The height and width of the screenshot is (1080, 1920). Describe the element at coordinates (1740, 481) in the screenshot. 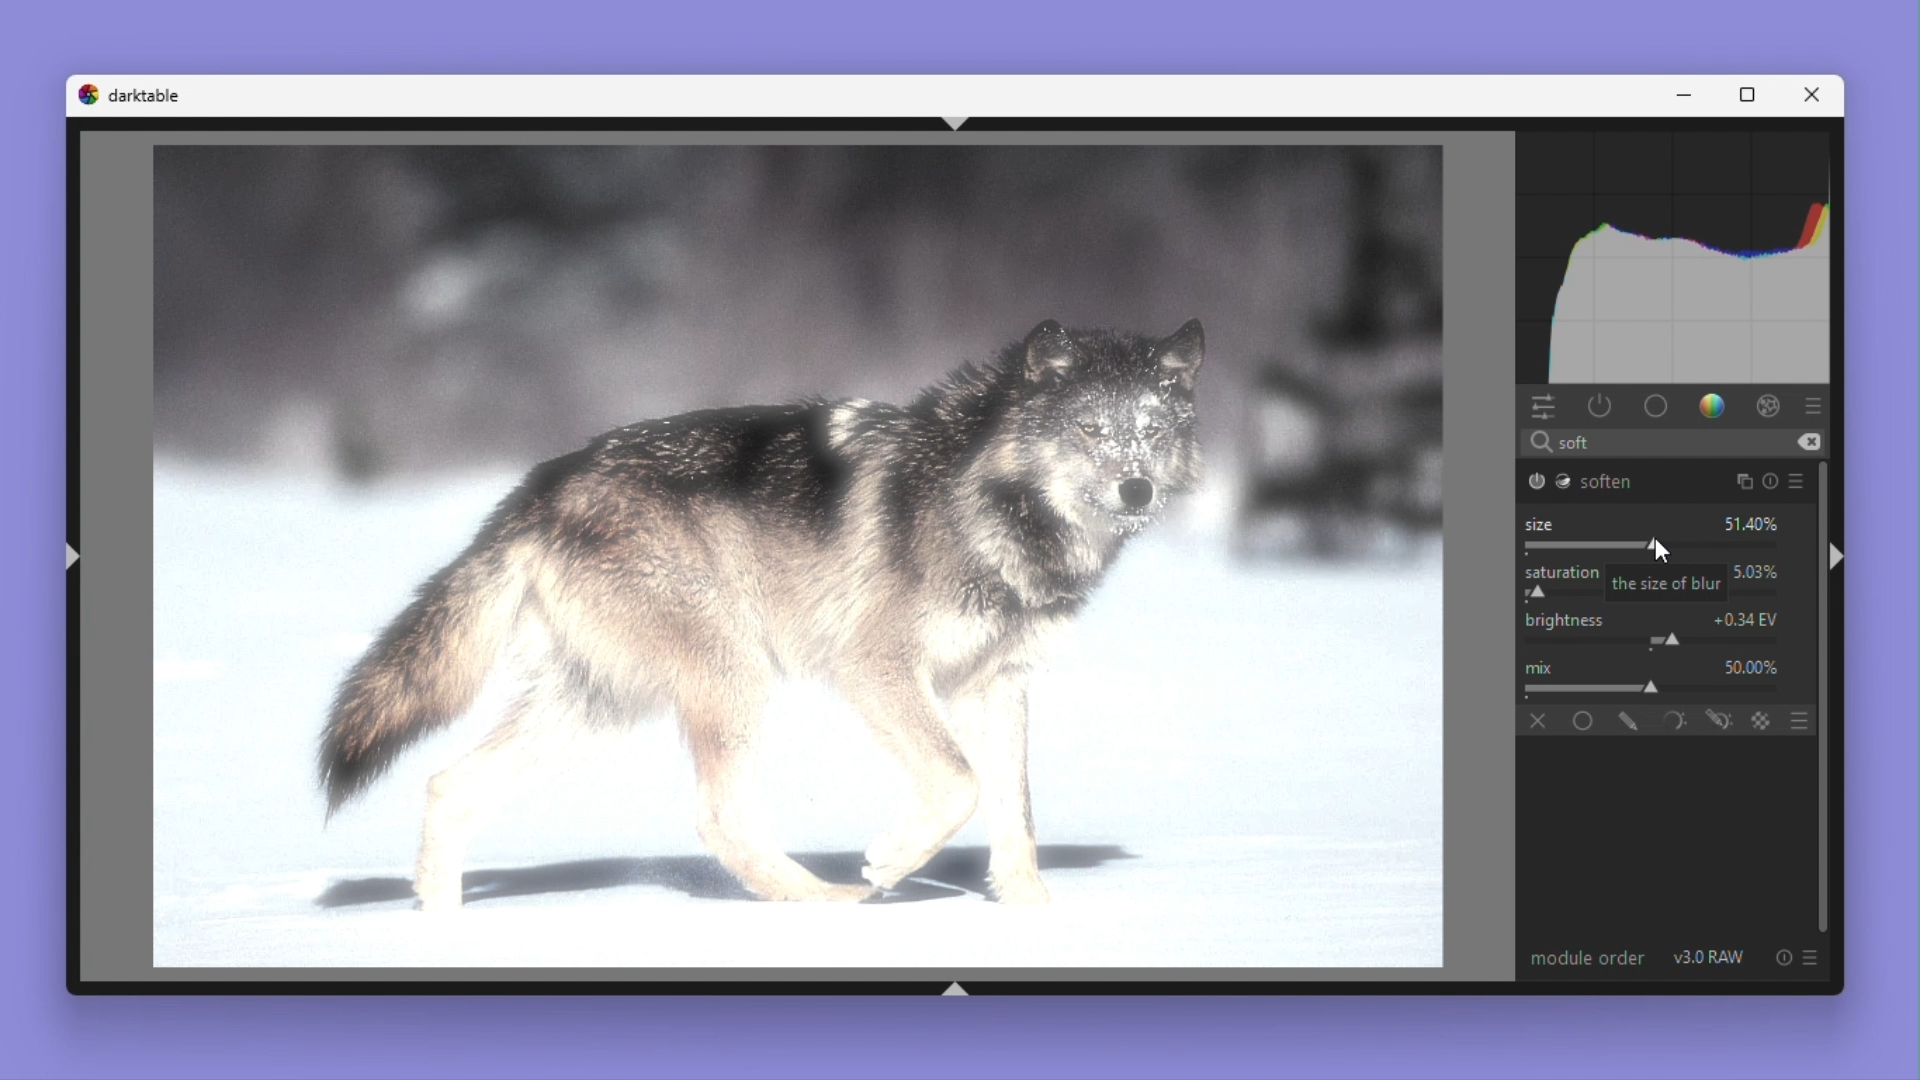

I see `Multiple instance` at that location.